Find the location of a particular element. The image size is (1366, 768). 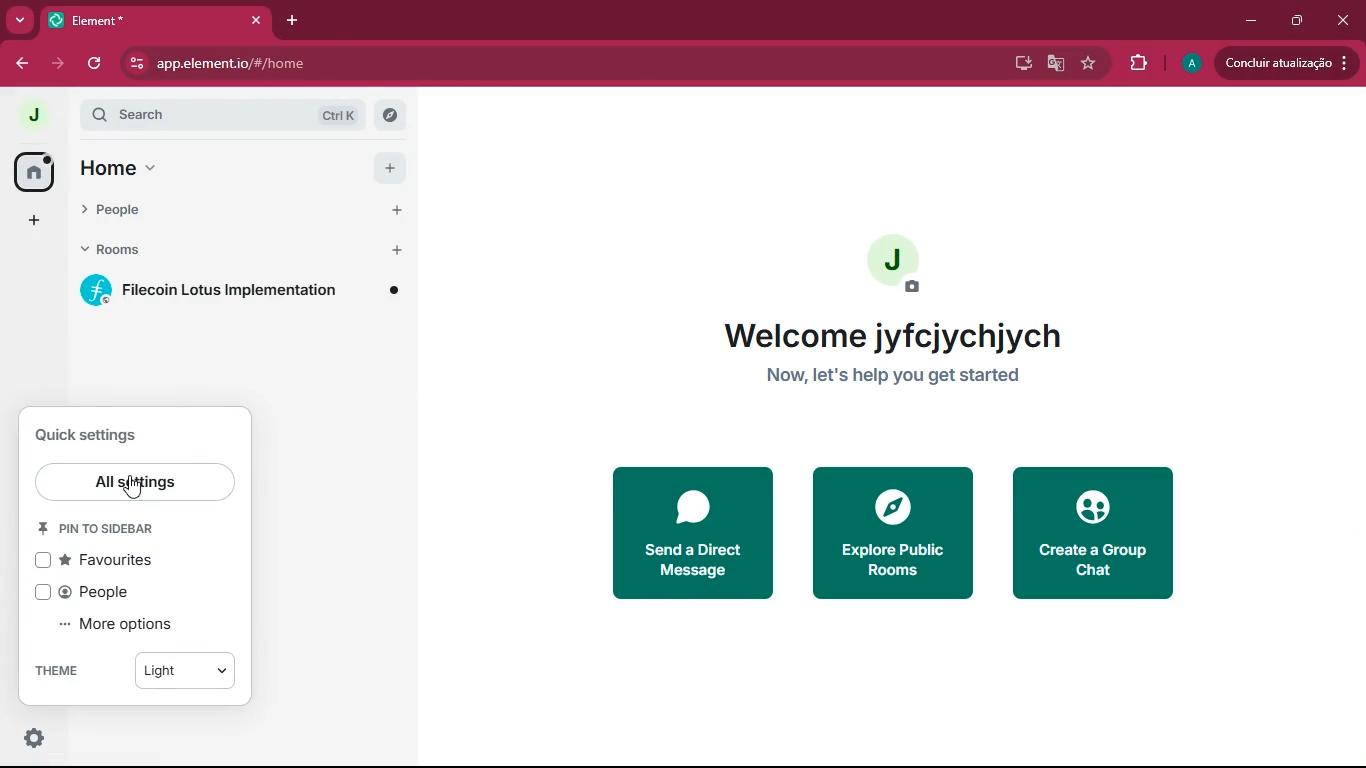

explore is located at coordinates (891, 533).